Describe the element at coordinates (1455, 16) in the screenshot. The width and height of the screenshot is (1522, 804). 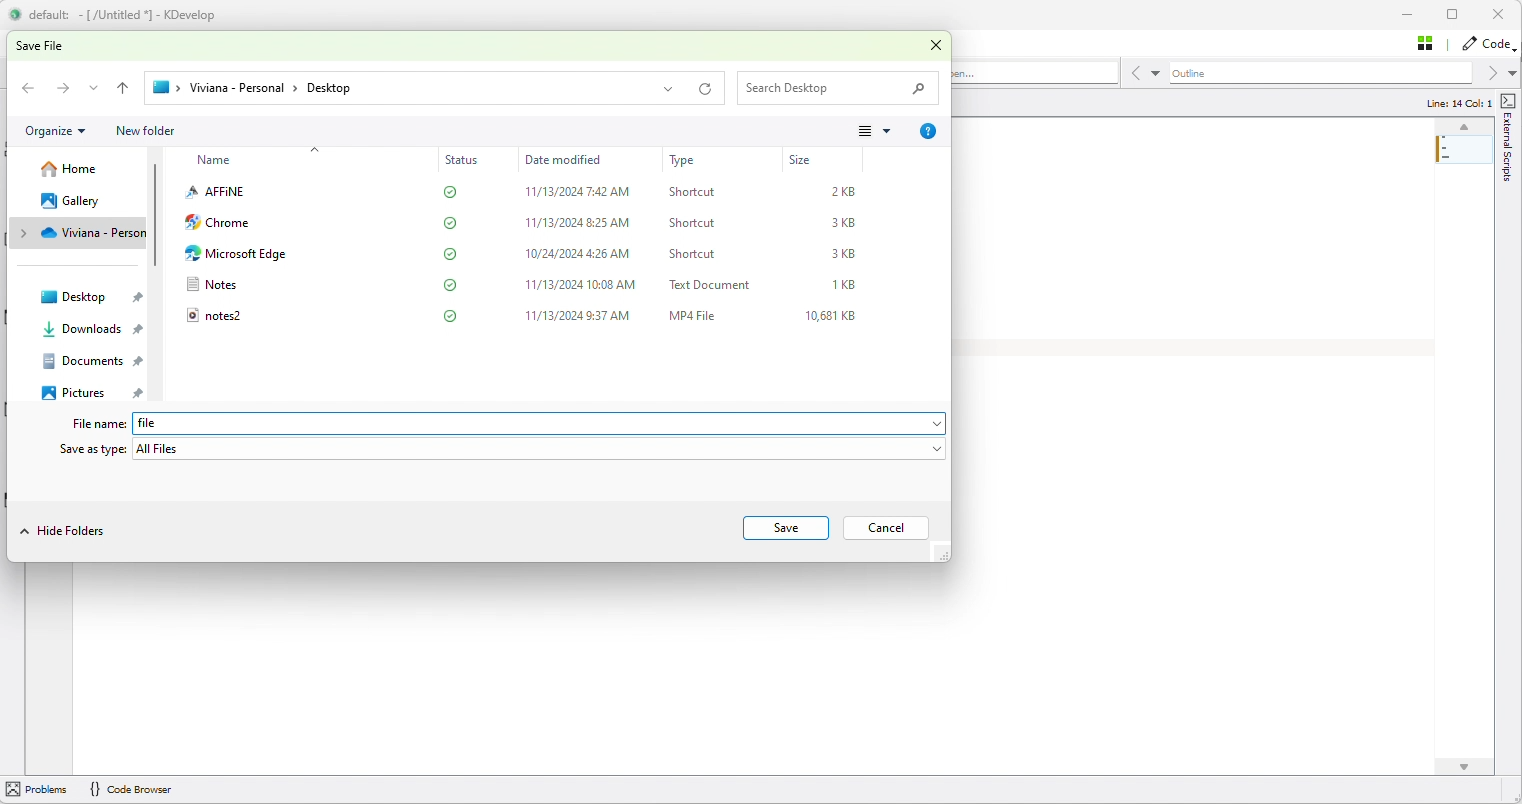
I see `Box` at that location.